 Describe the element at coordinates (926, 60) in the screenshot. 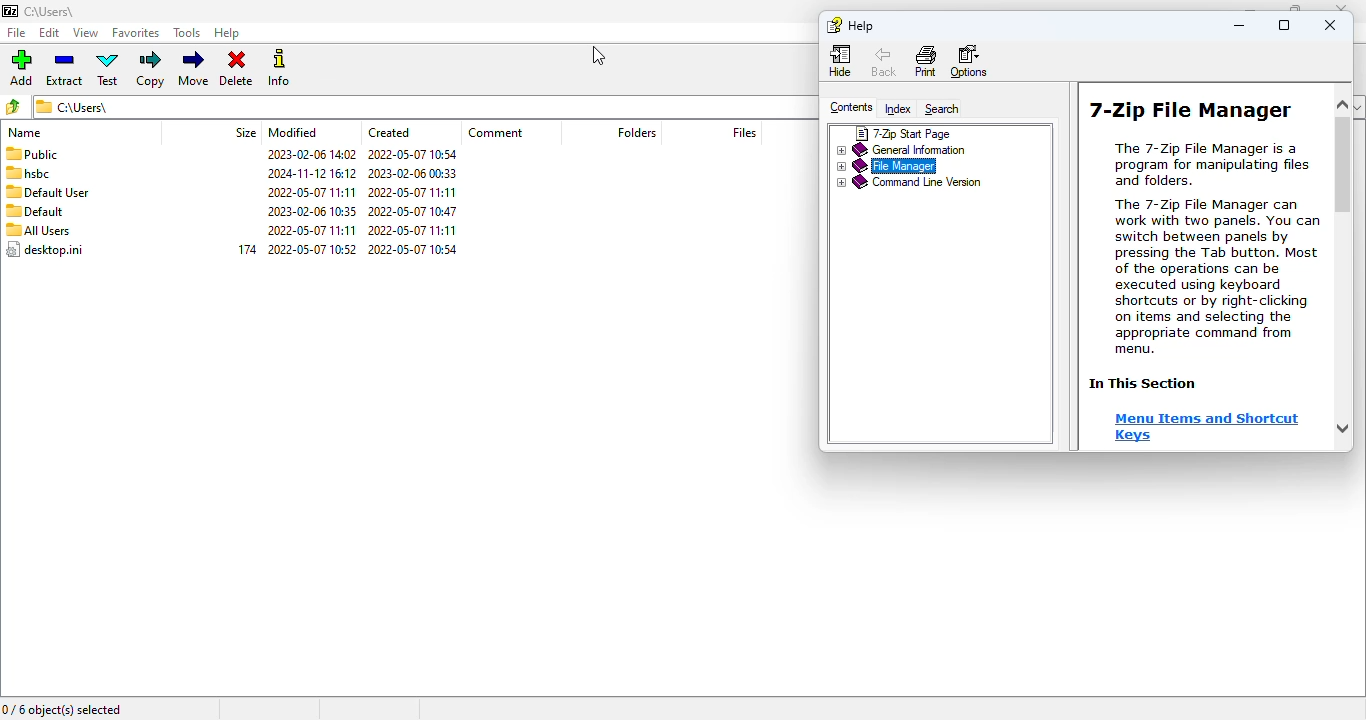

I see `print` at that location.